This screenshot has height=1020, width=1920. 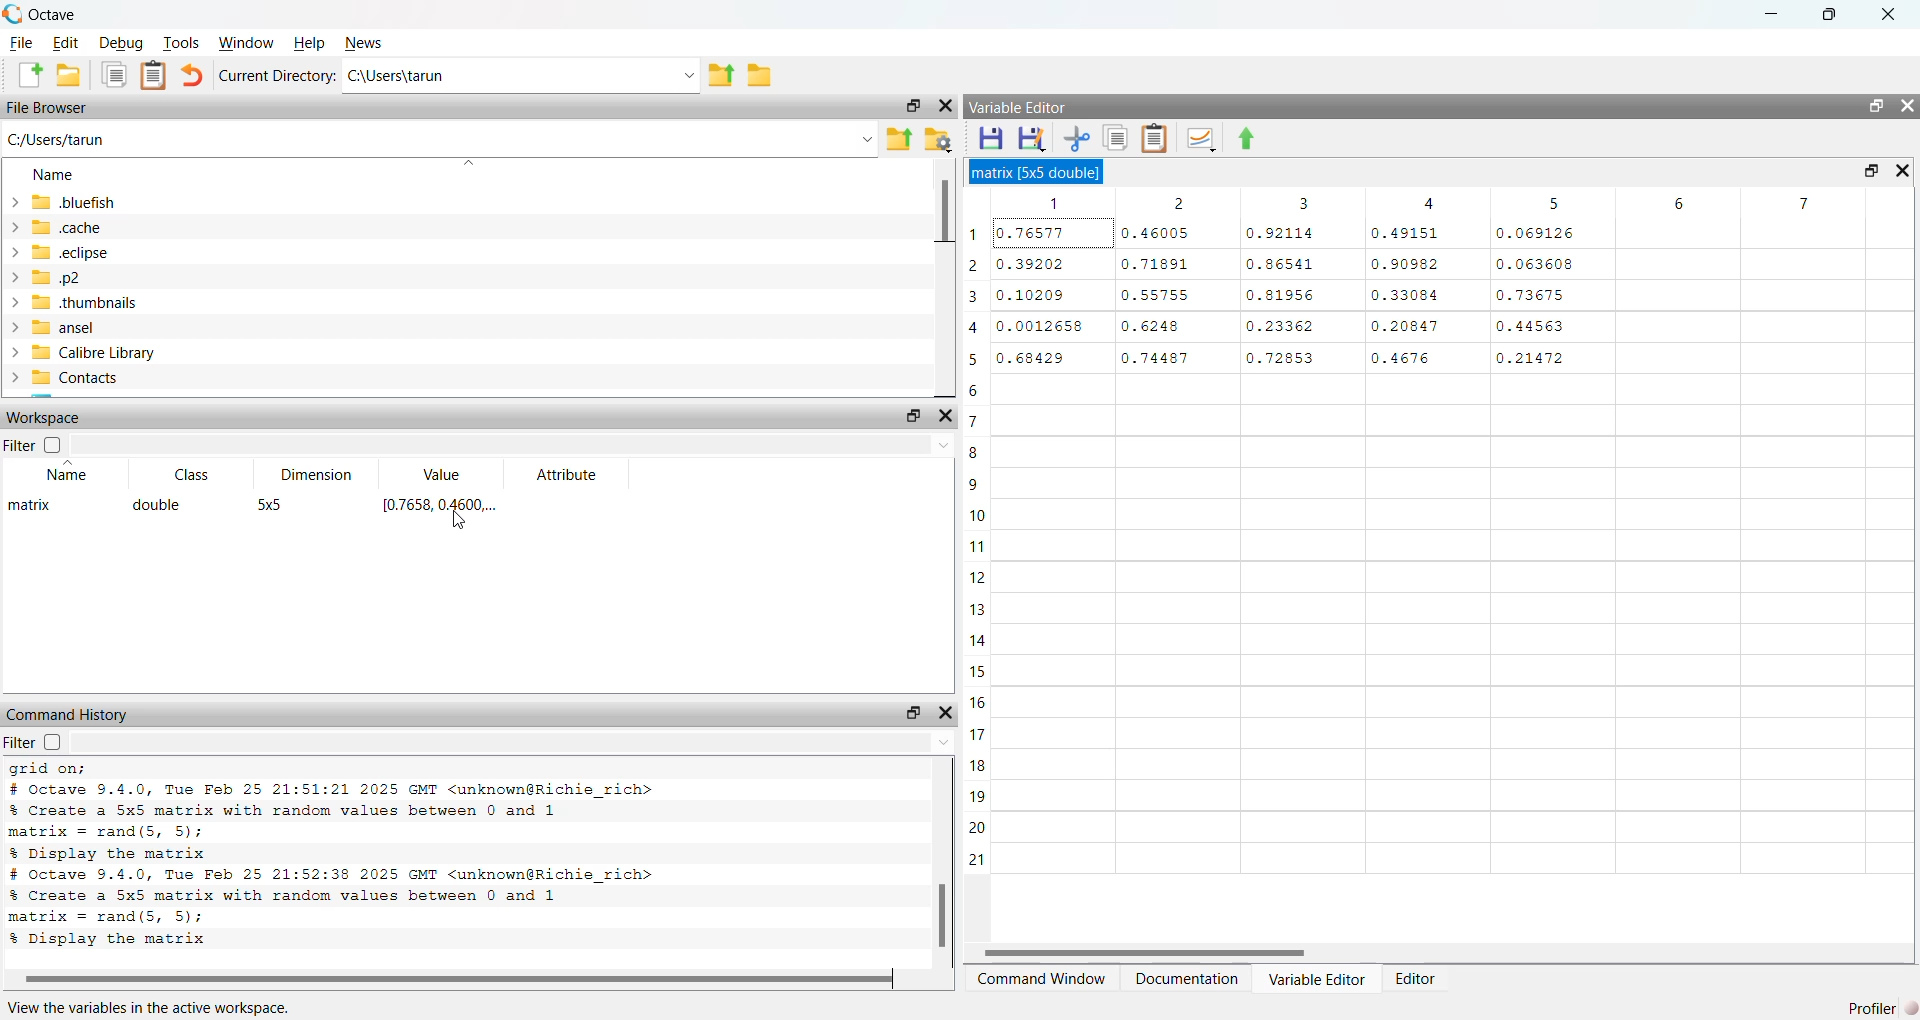 I want to click on thumbnails, so click(x=89, y=304).